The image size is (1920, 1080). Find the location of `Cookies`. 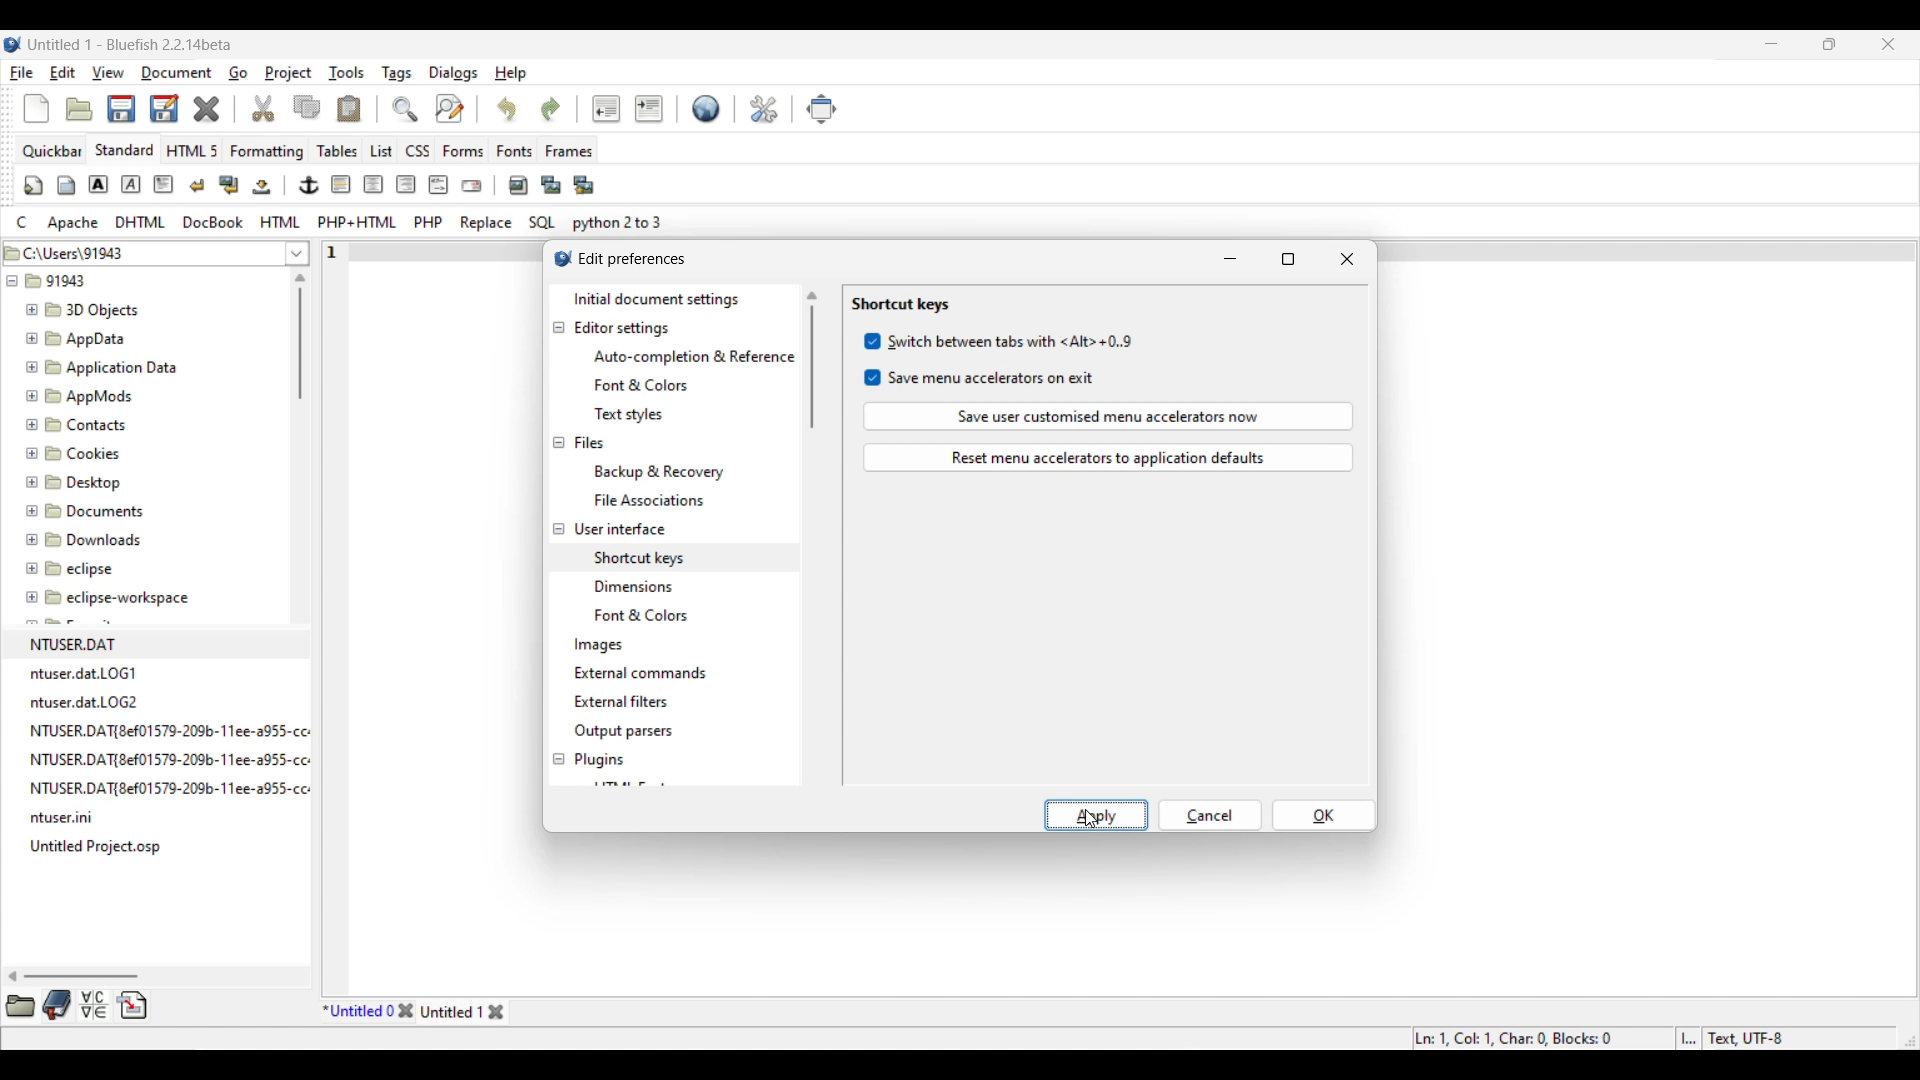

Cookies is located at coordinates (75, 452).